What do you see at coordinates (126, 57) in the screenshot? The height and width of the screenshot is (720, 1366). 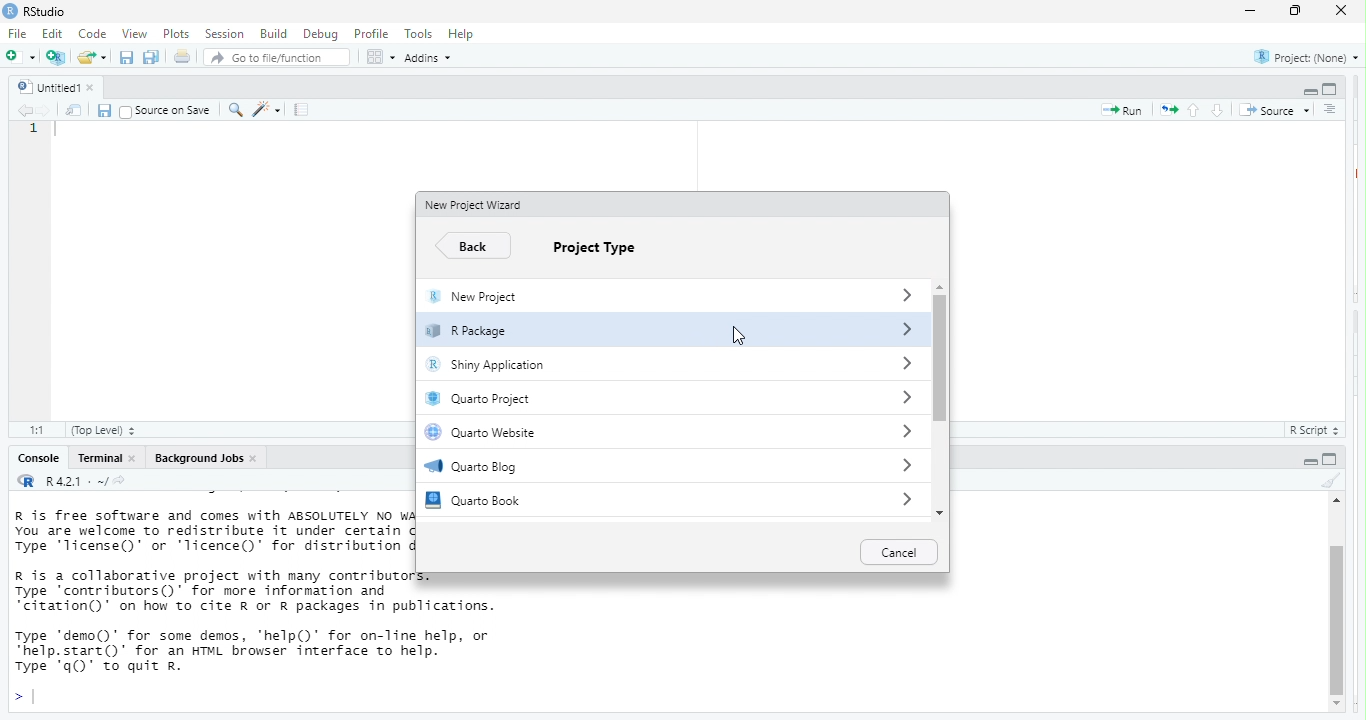 I see `save current document` at bounding box center [126, 57].